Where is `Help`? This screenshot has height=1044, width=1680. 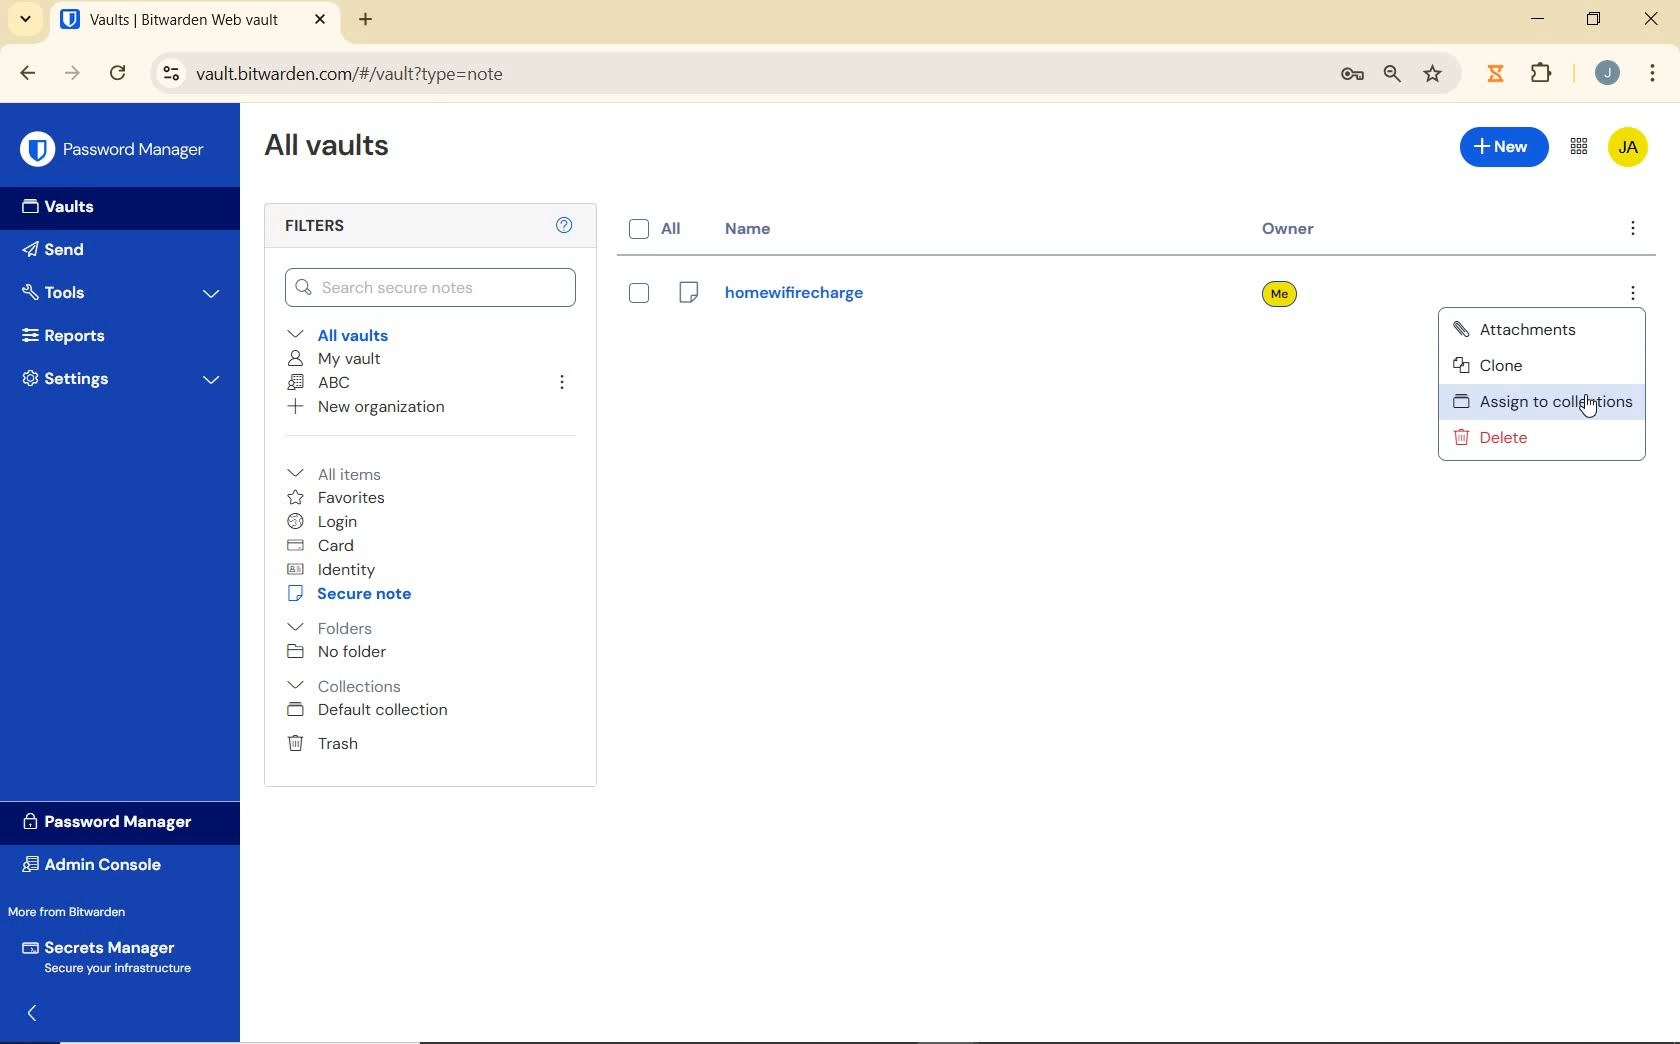 Help is located at coordinates (567, 226).